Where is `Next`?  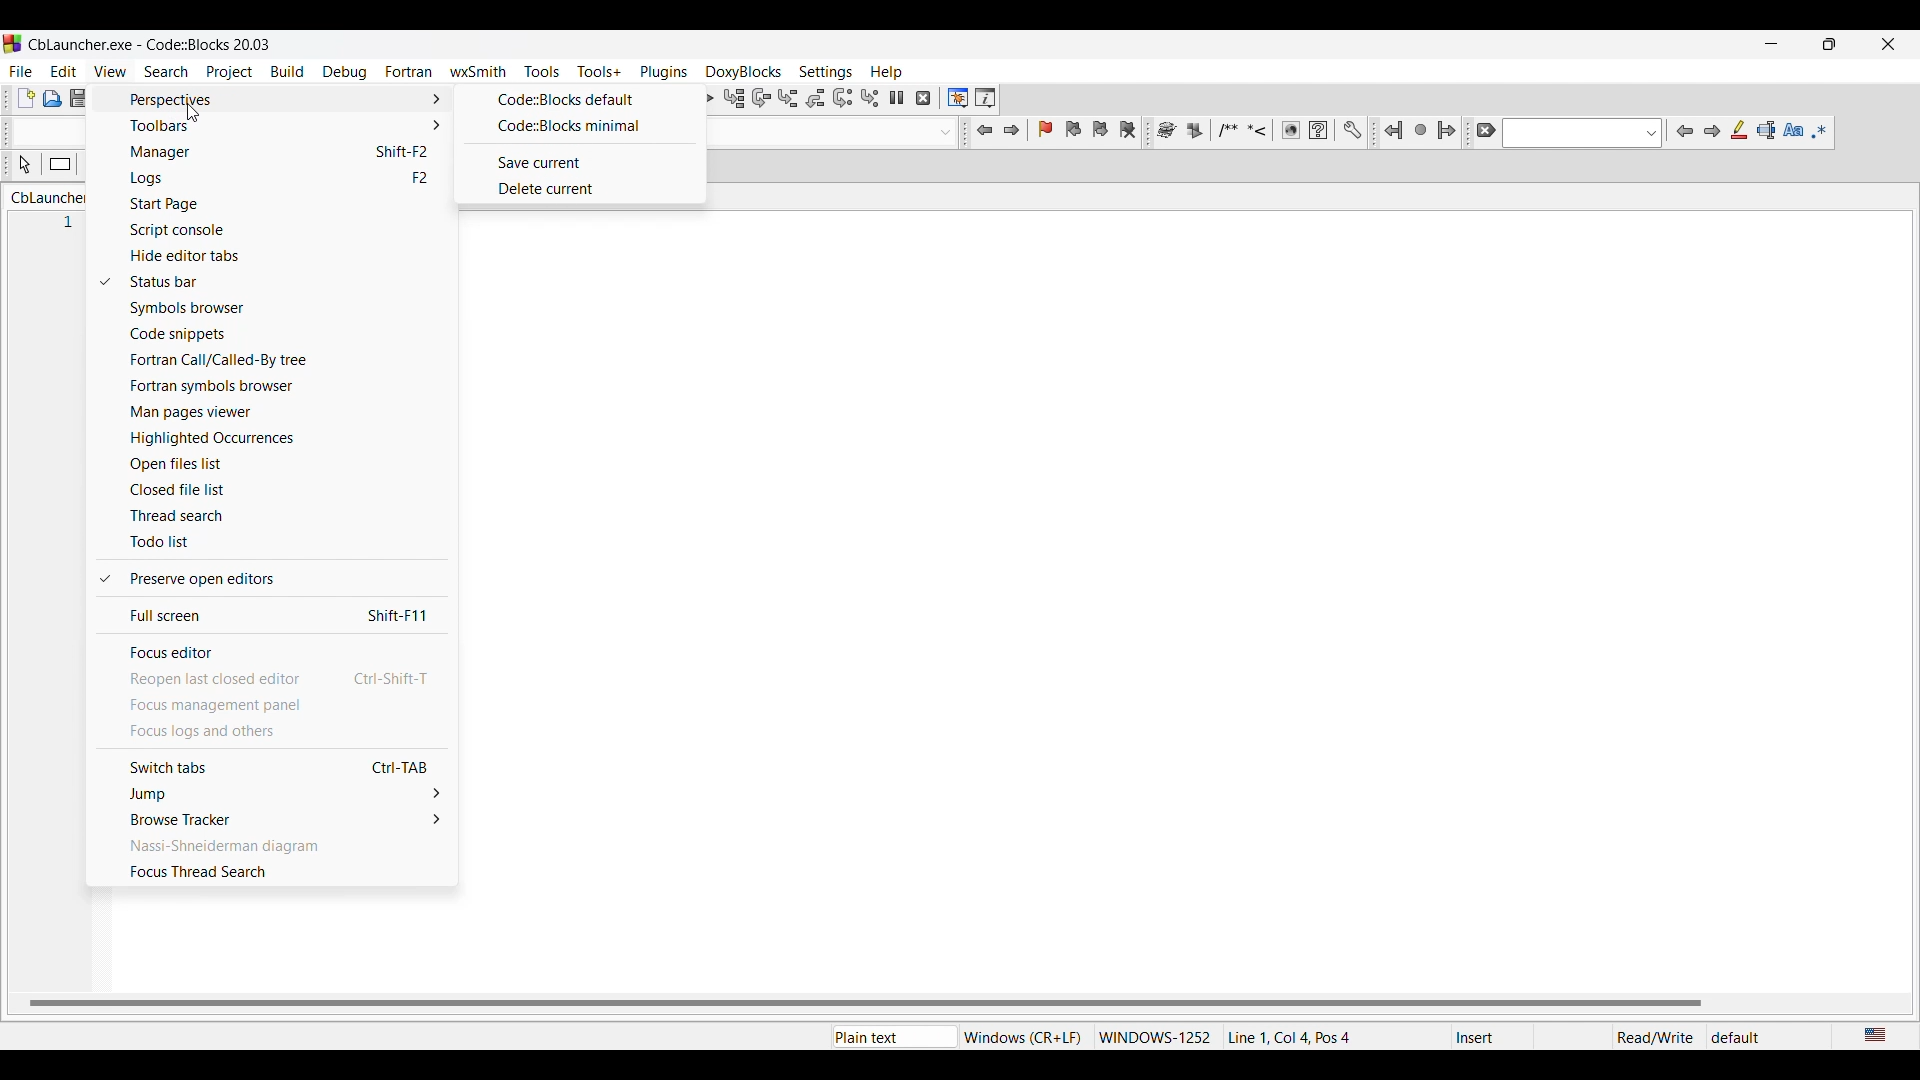 Next is located at coordinates (1712, 131).